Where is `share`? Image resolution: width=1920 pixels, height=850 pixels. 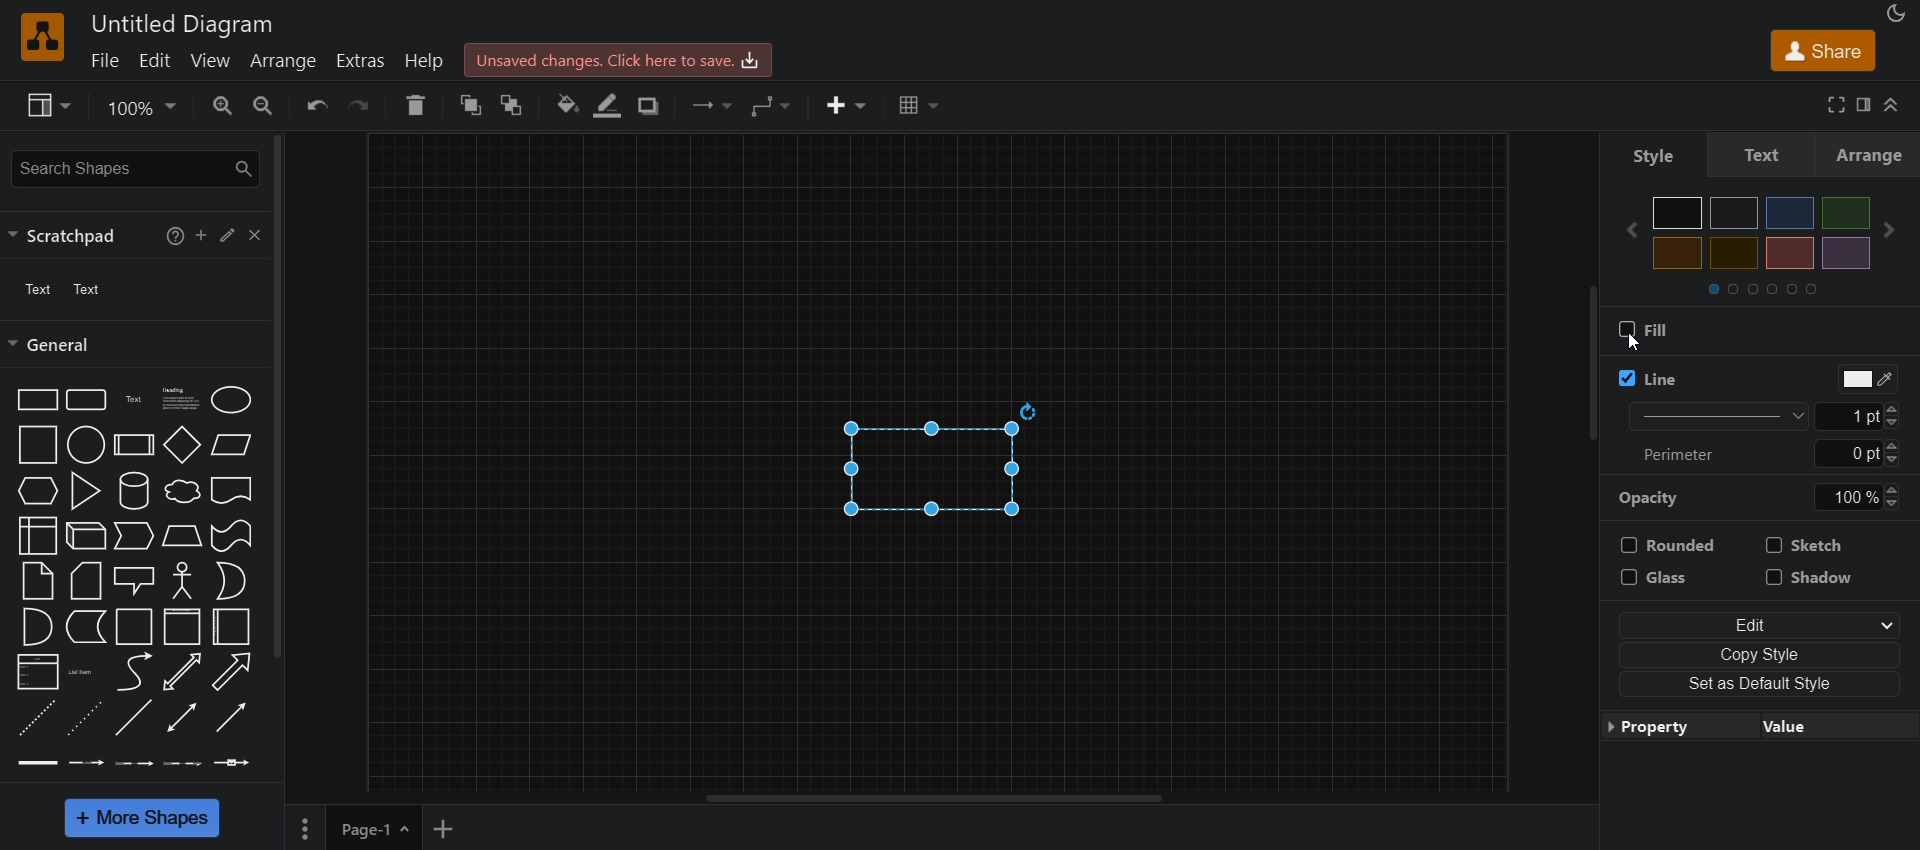 share is located at coordinates (1821, 48).